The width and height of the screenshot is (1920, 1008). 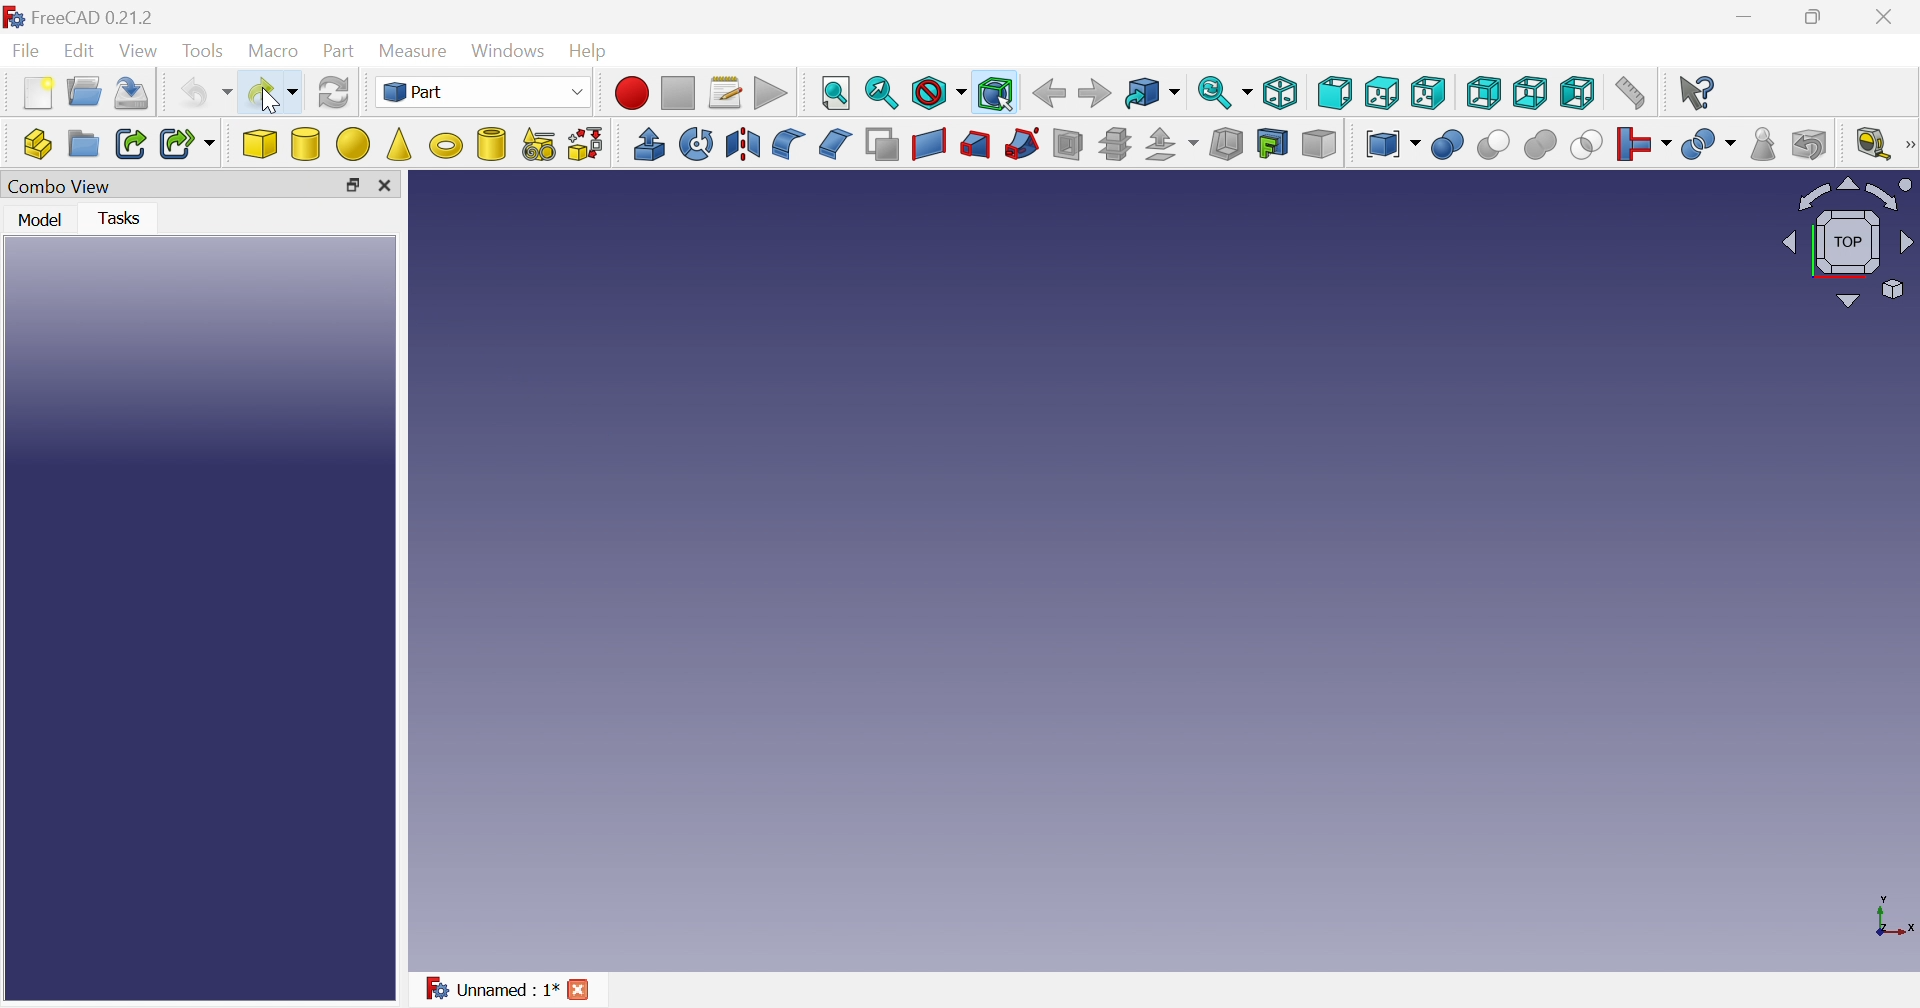 I want to click on Close, so click(x=582, y=989).